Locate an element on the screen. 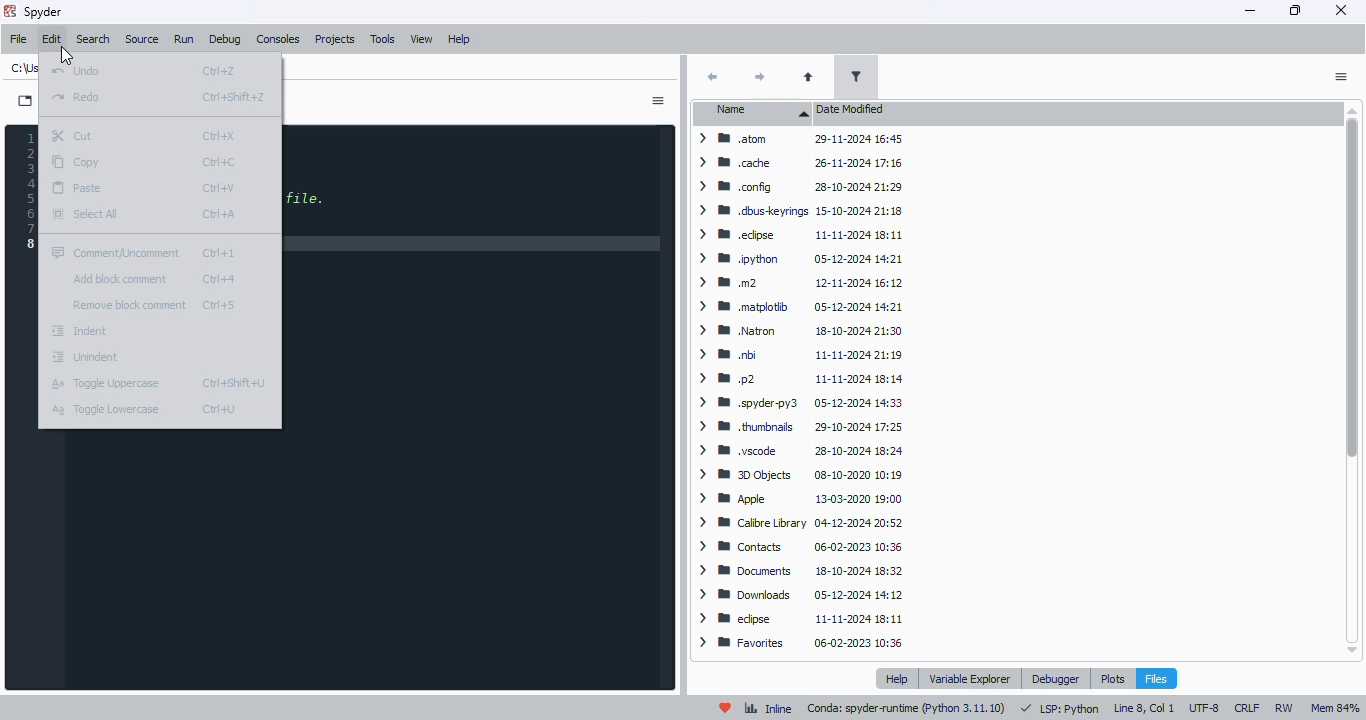 The height and width of the screenshot is (720, 1366). > Wm p2 11-11-2024 18:14 is located at coordinates (800, 379).